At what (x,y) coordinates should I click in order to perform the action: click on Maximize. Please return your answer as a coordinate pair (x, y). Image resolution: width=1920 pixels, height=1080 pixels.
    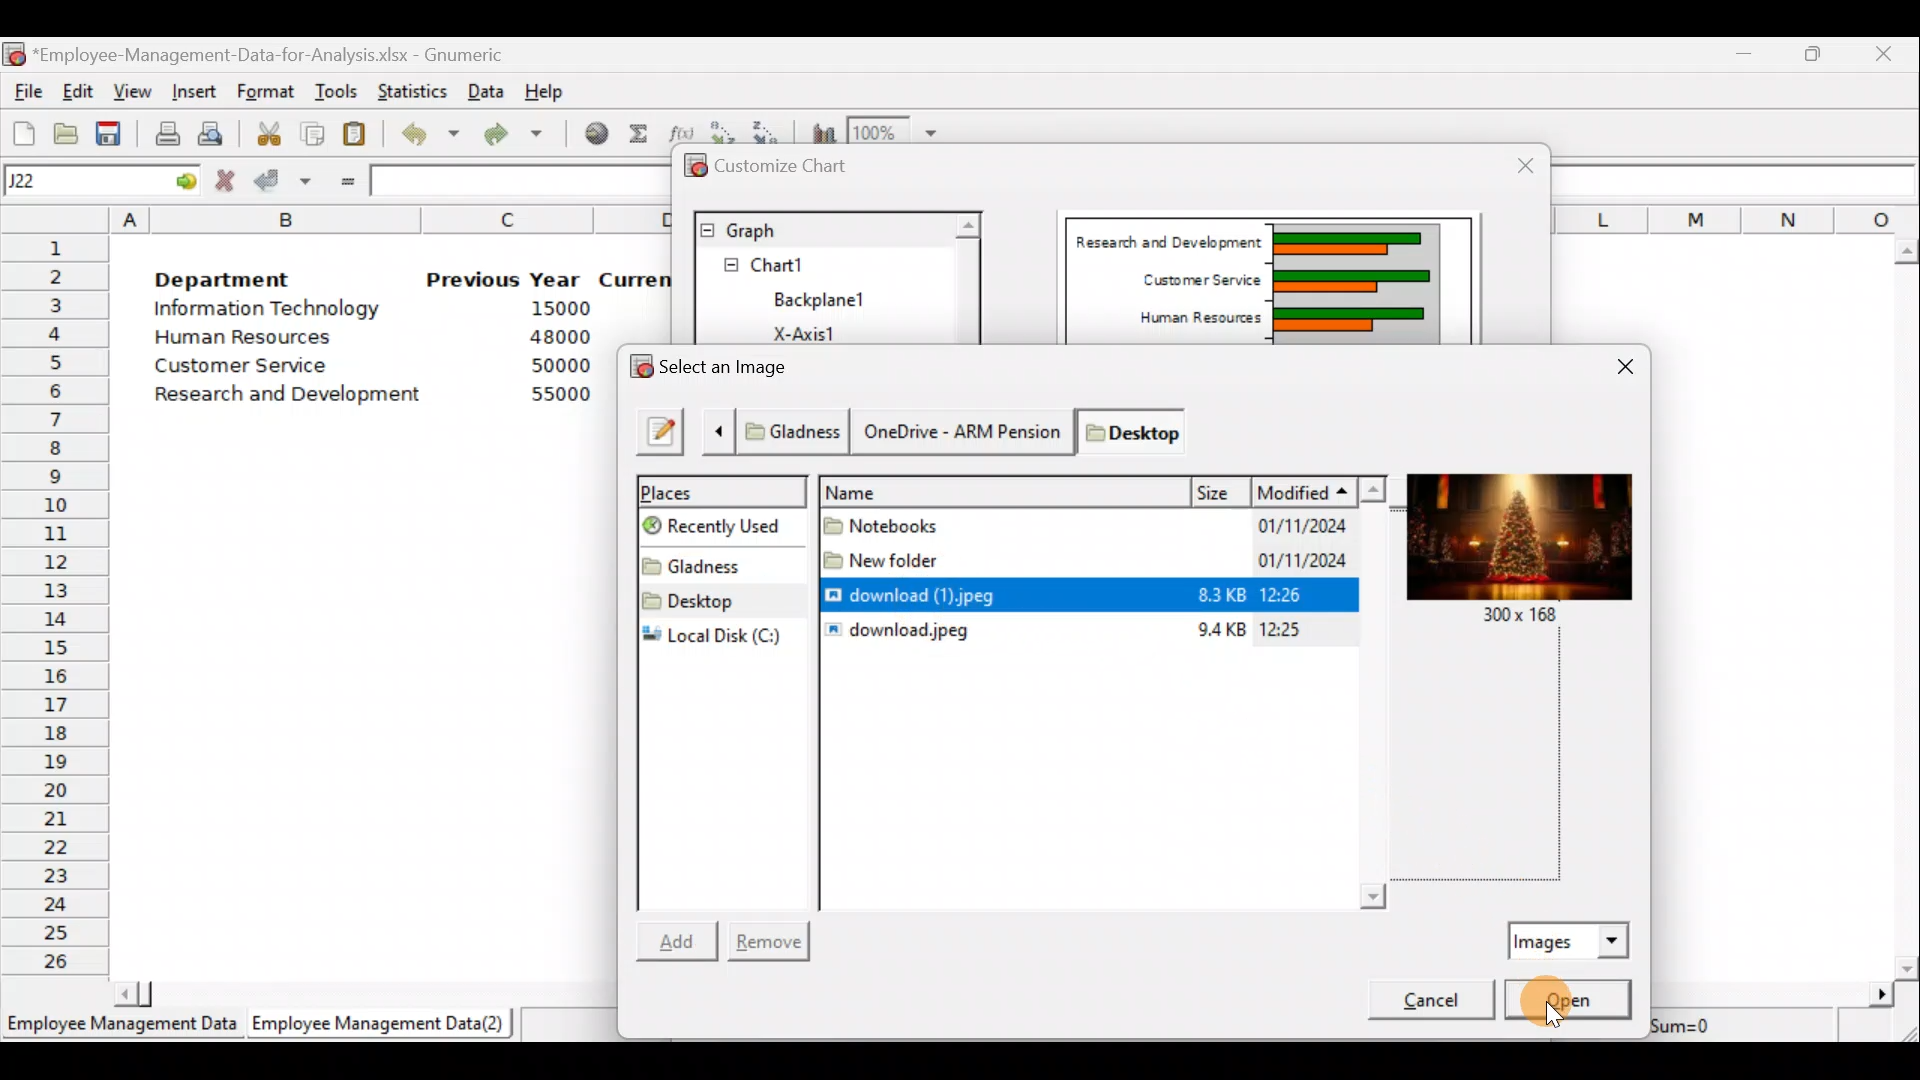
    Looking at the image, I should click on (1818, 54).